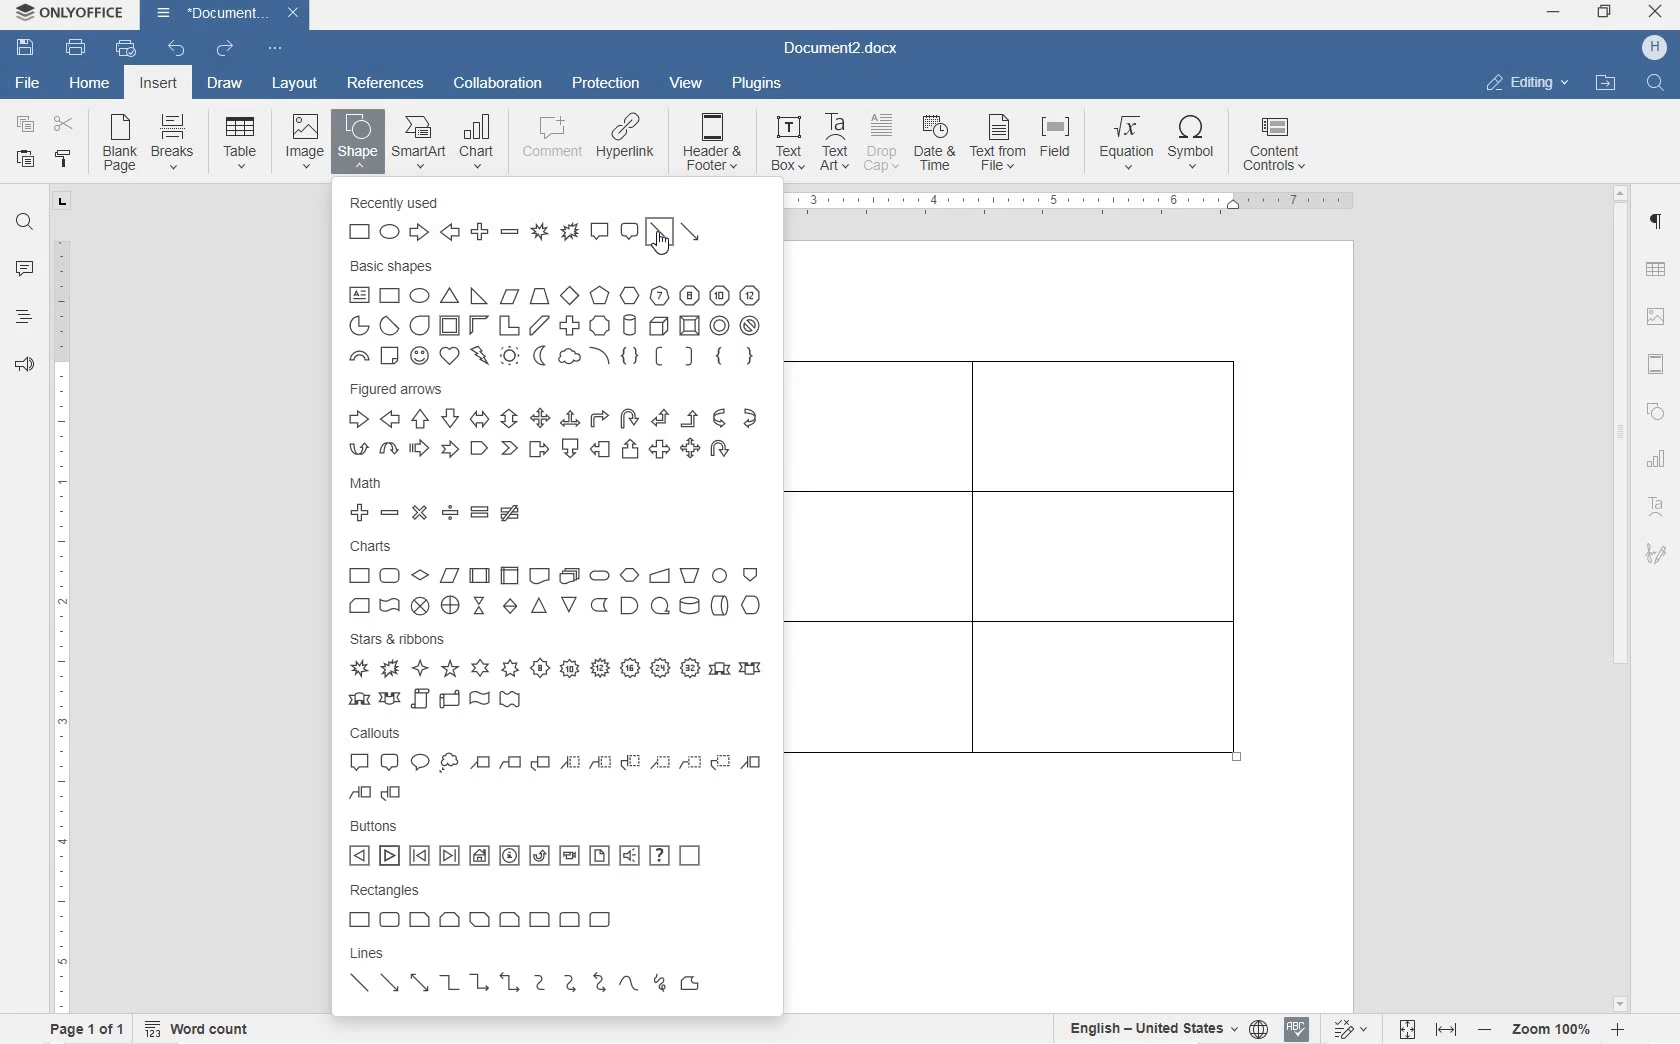  What do you see at coordinates (199, 1028) in the screenshot?
I see `word count` at bounding box center [199, 1028].